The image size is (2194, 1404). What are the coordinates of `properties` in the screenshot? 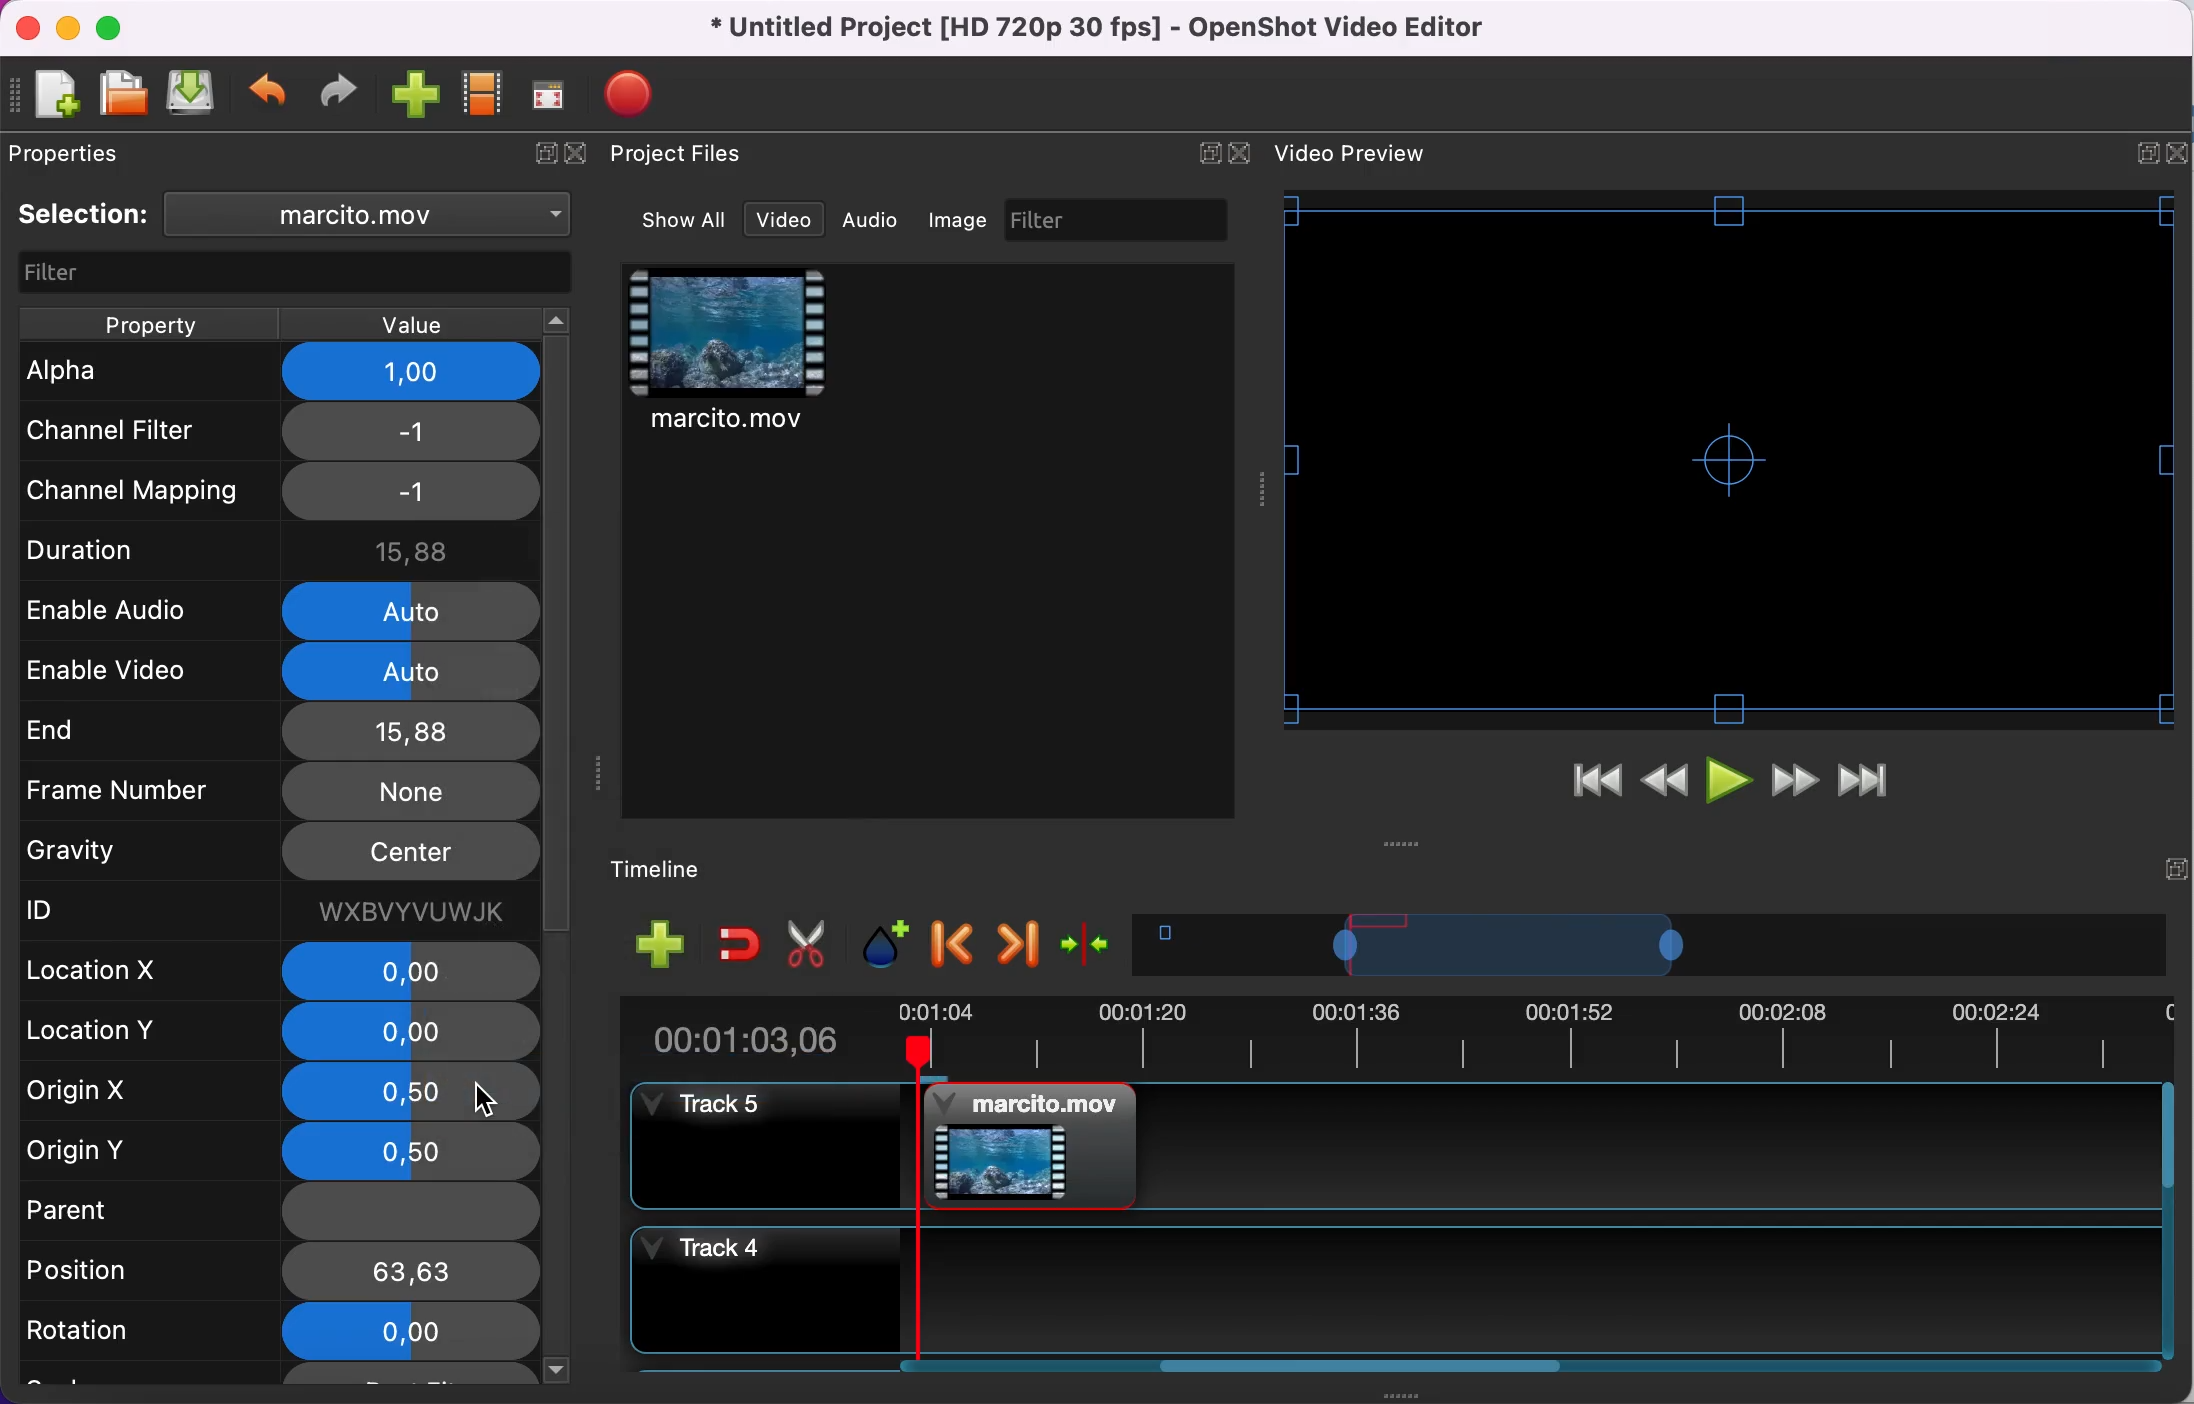 It's located at (74, 153).